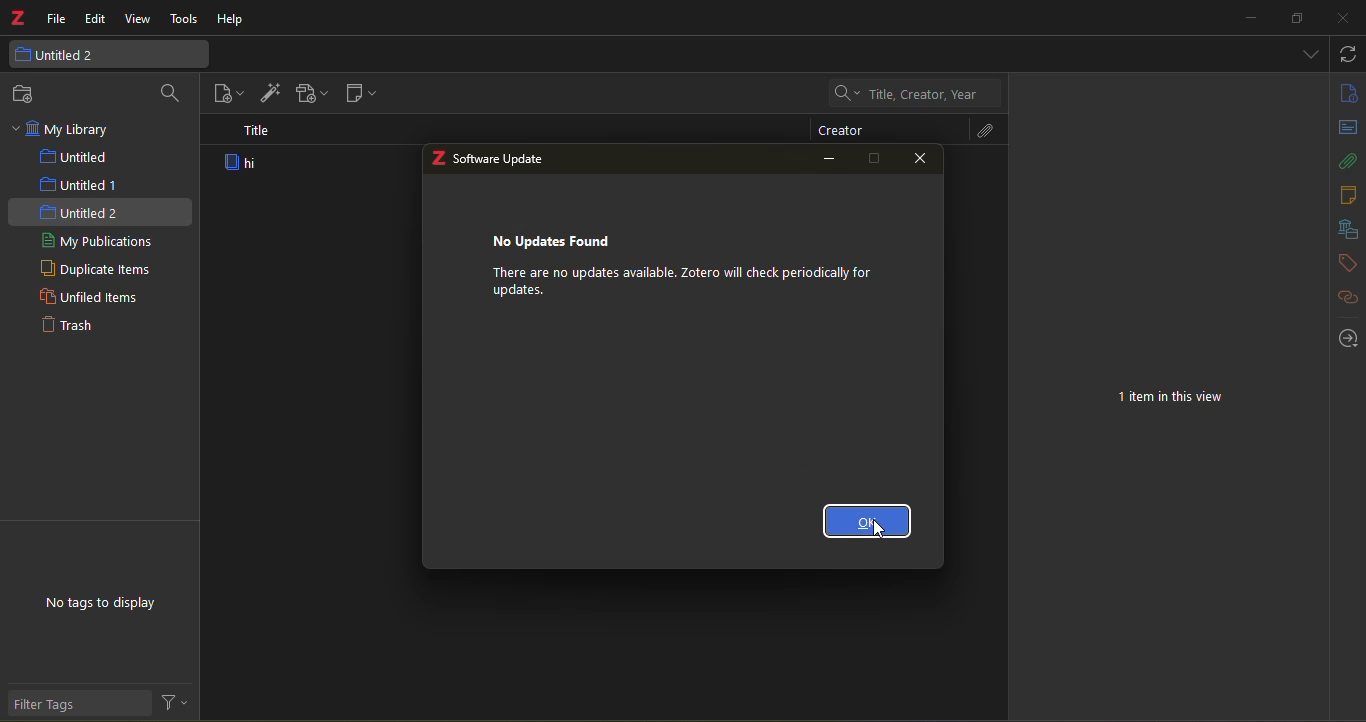 Image resolution: width=1366 pixels, height=722 pixels. What do you see at coordinates (70, 156) in the screenshot?
I see `untitled` at bounding box center [70, 156].